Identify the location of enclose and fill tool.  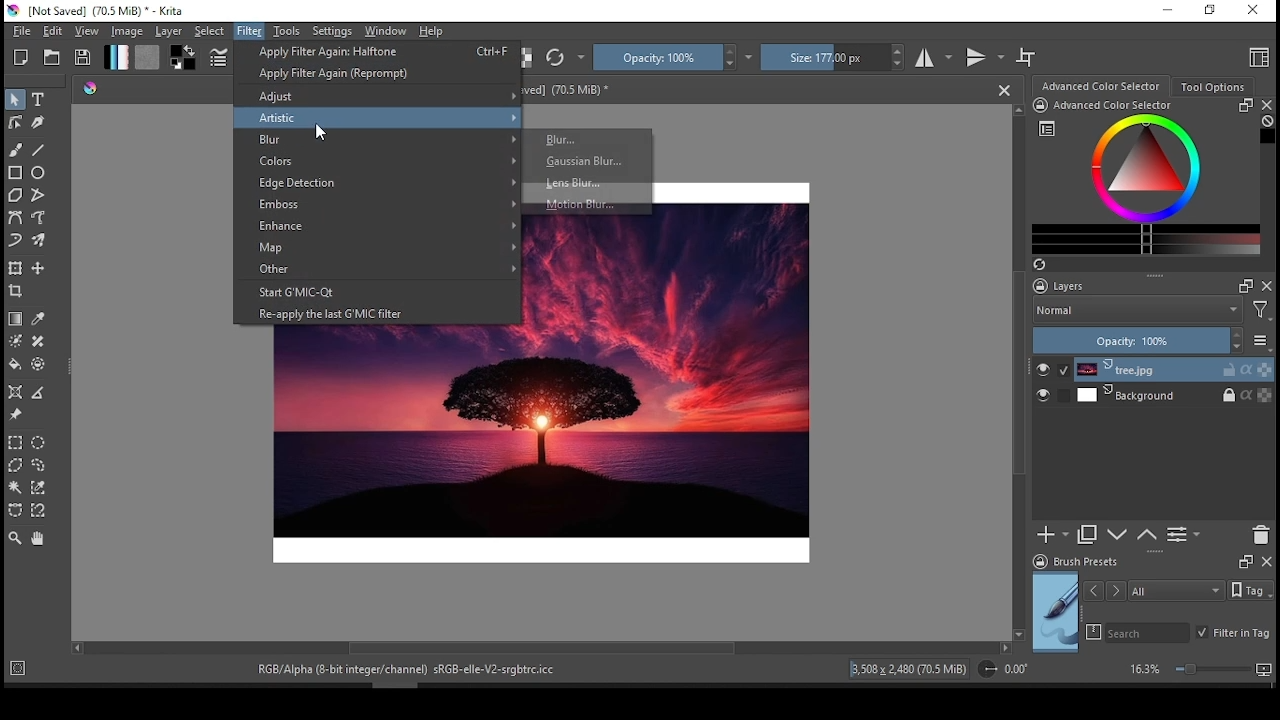
(40, 365).